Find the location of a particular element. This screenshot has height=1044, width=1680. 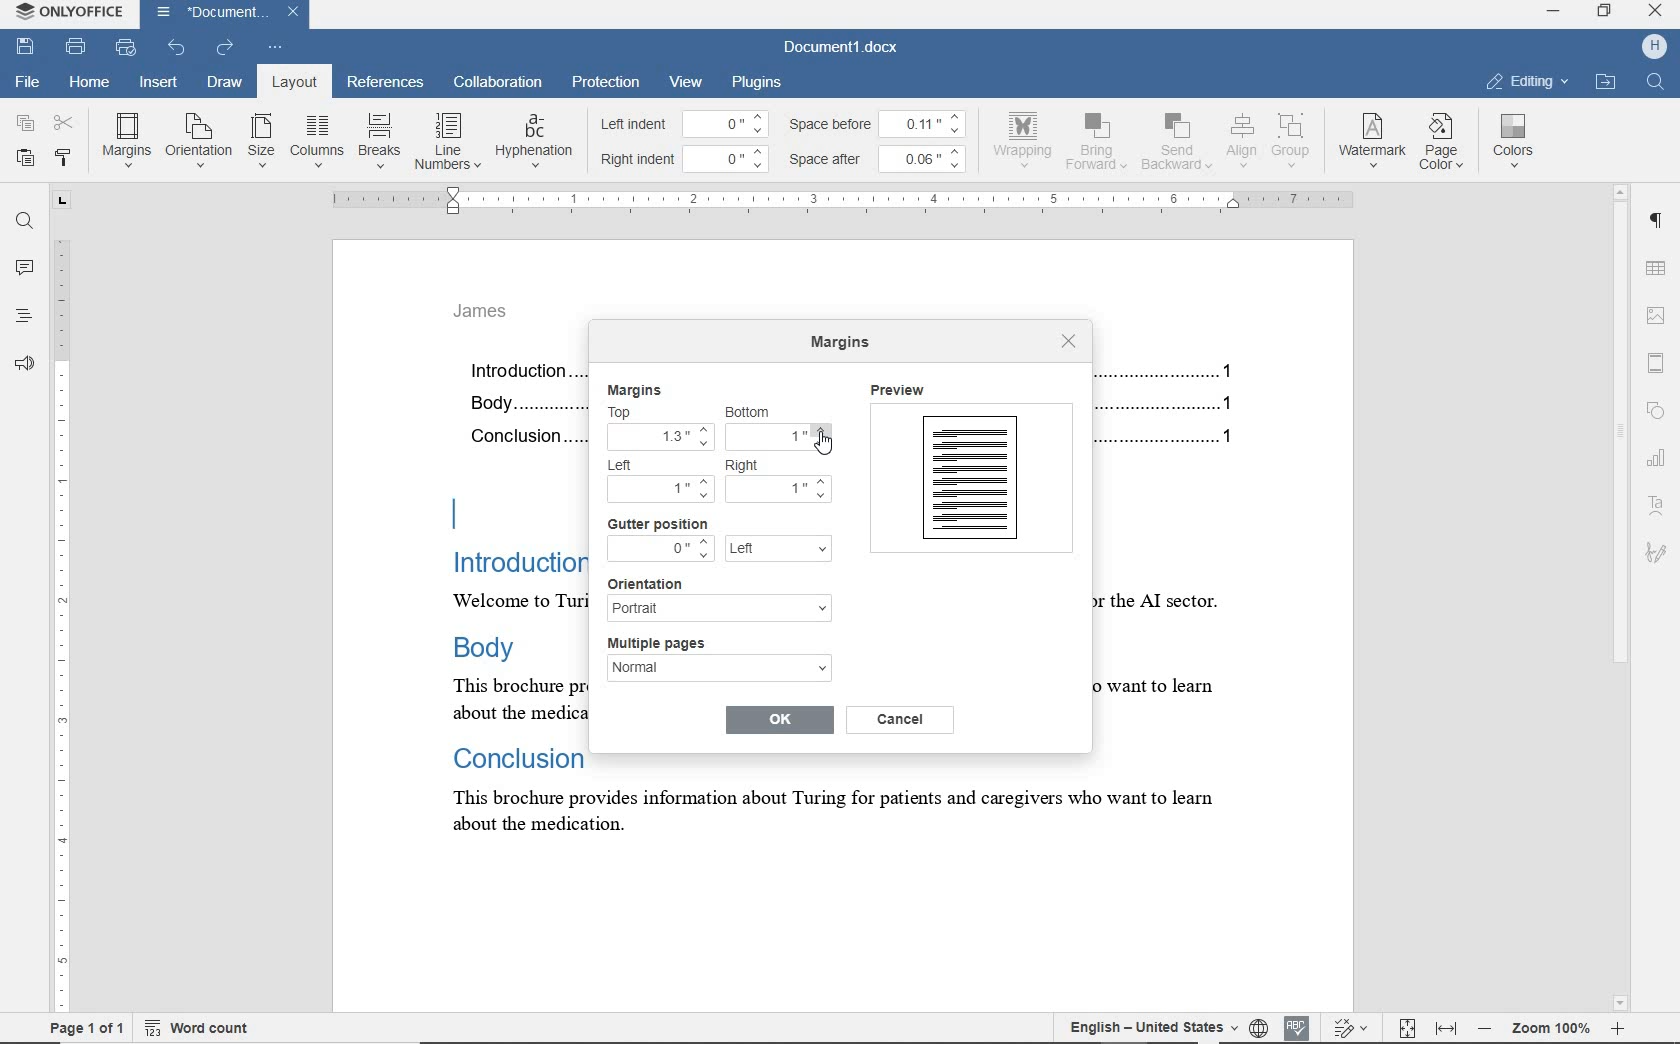

spell check is located at coordinates (1298, 1026).